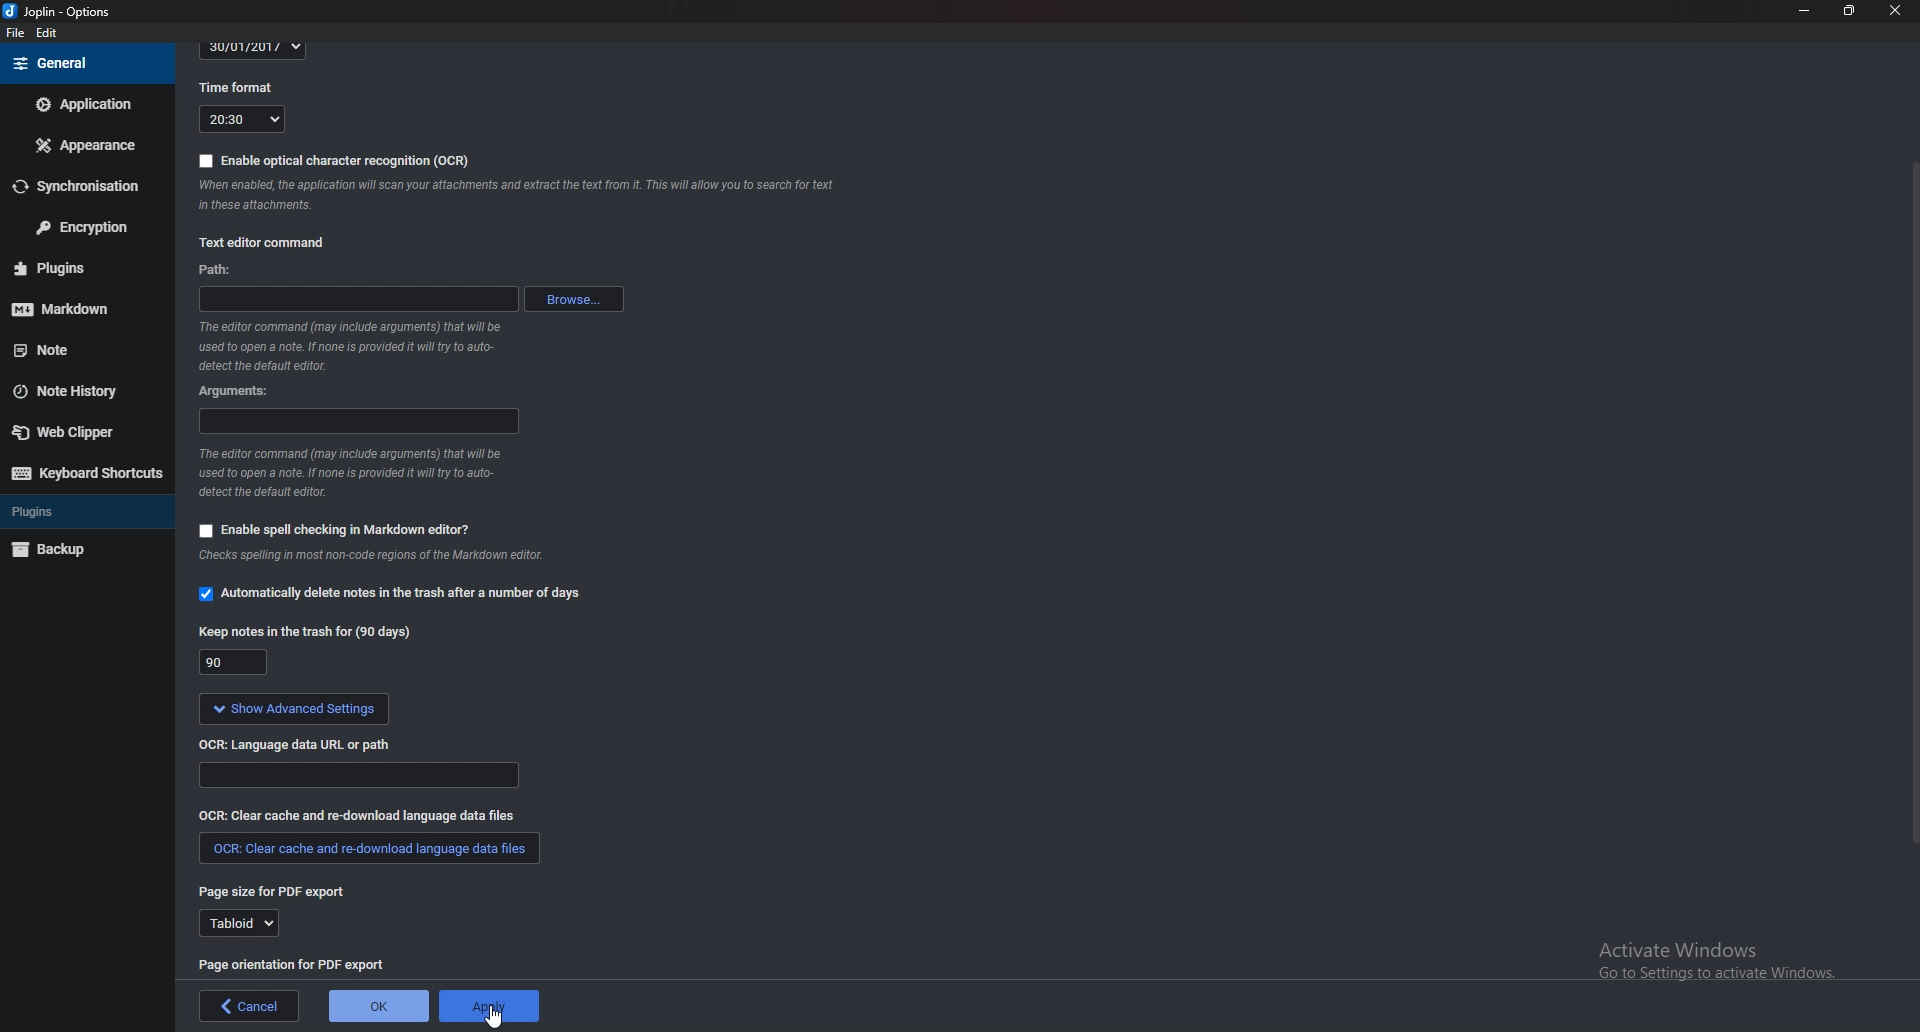  What do you see at coordinates (77, 267) in the screenshot?
I see `Plugins` at bounding box center [77, 267].